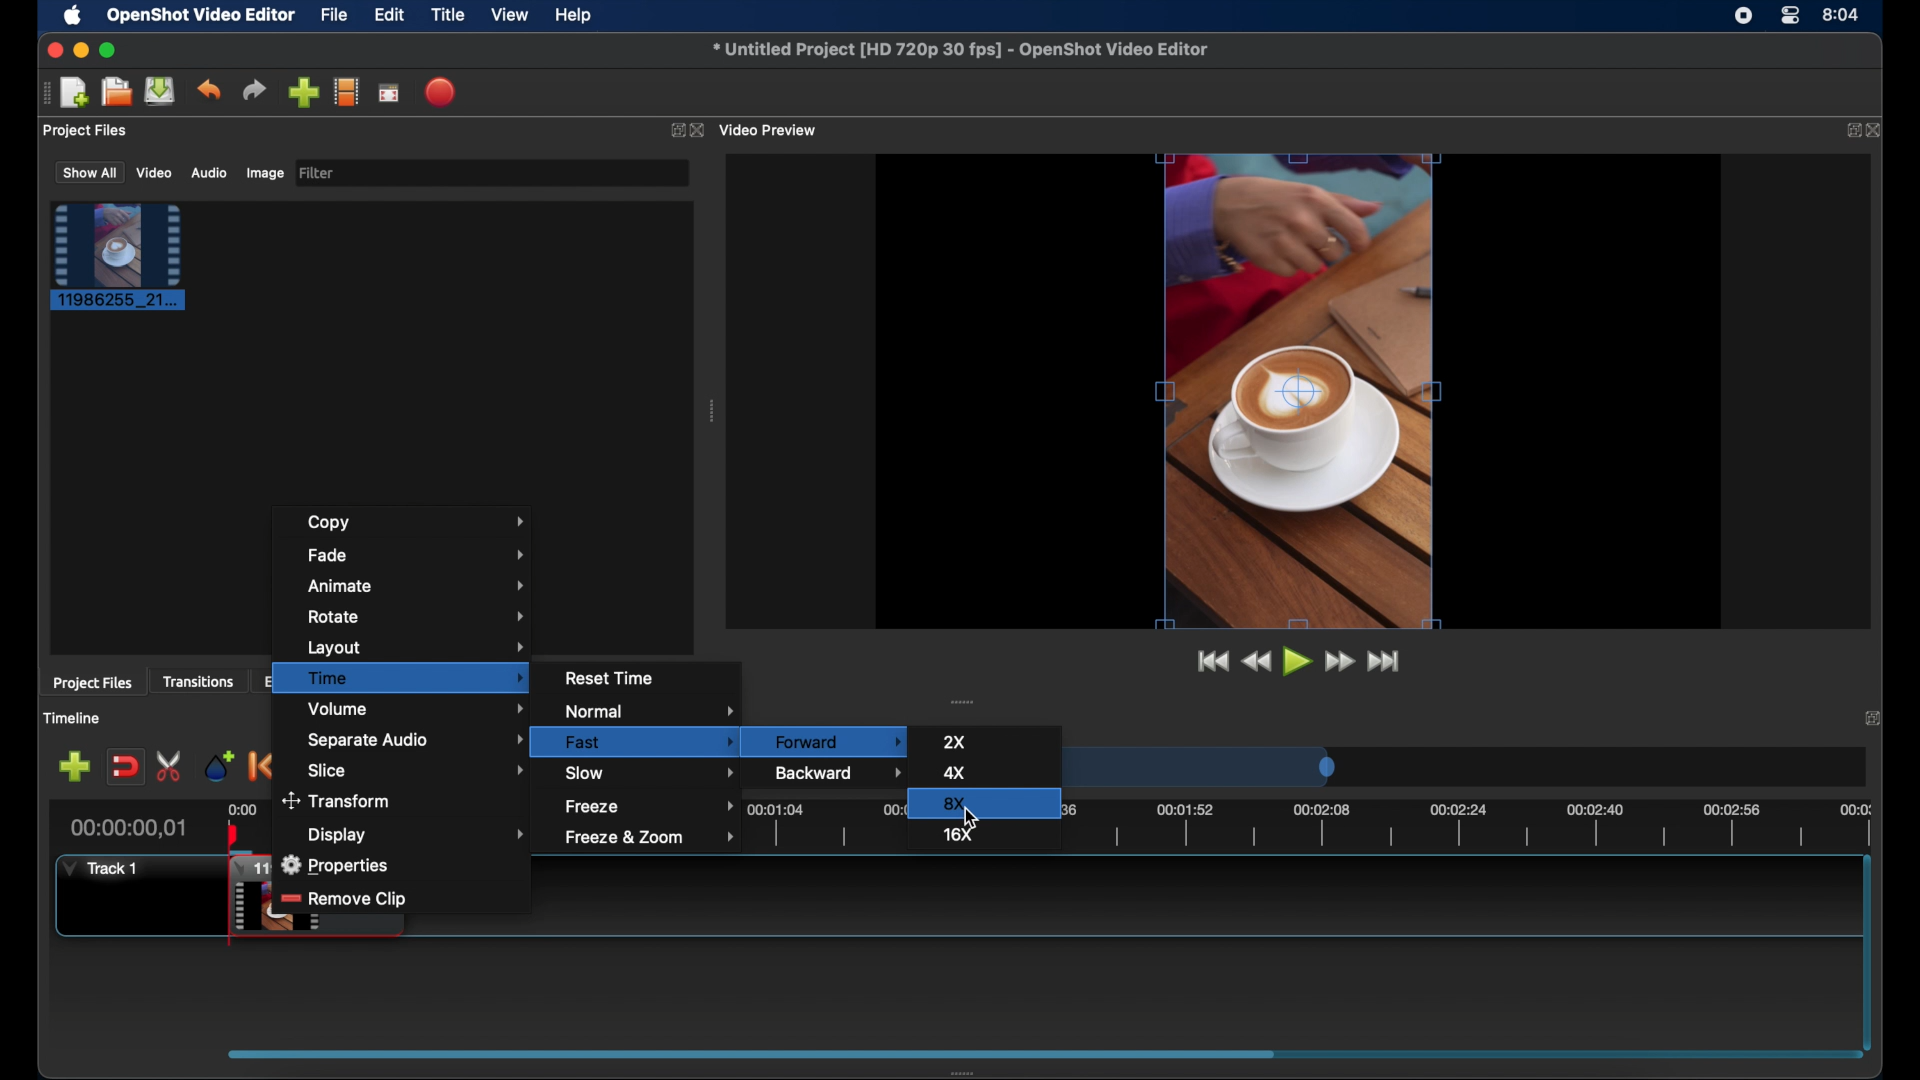 This screenshot has width=1920, height=1080. I want to click on current time indicator, so click(129, 828).